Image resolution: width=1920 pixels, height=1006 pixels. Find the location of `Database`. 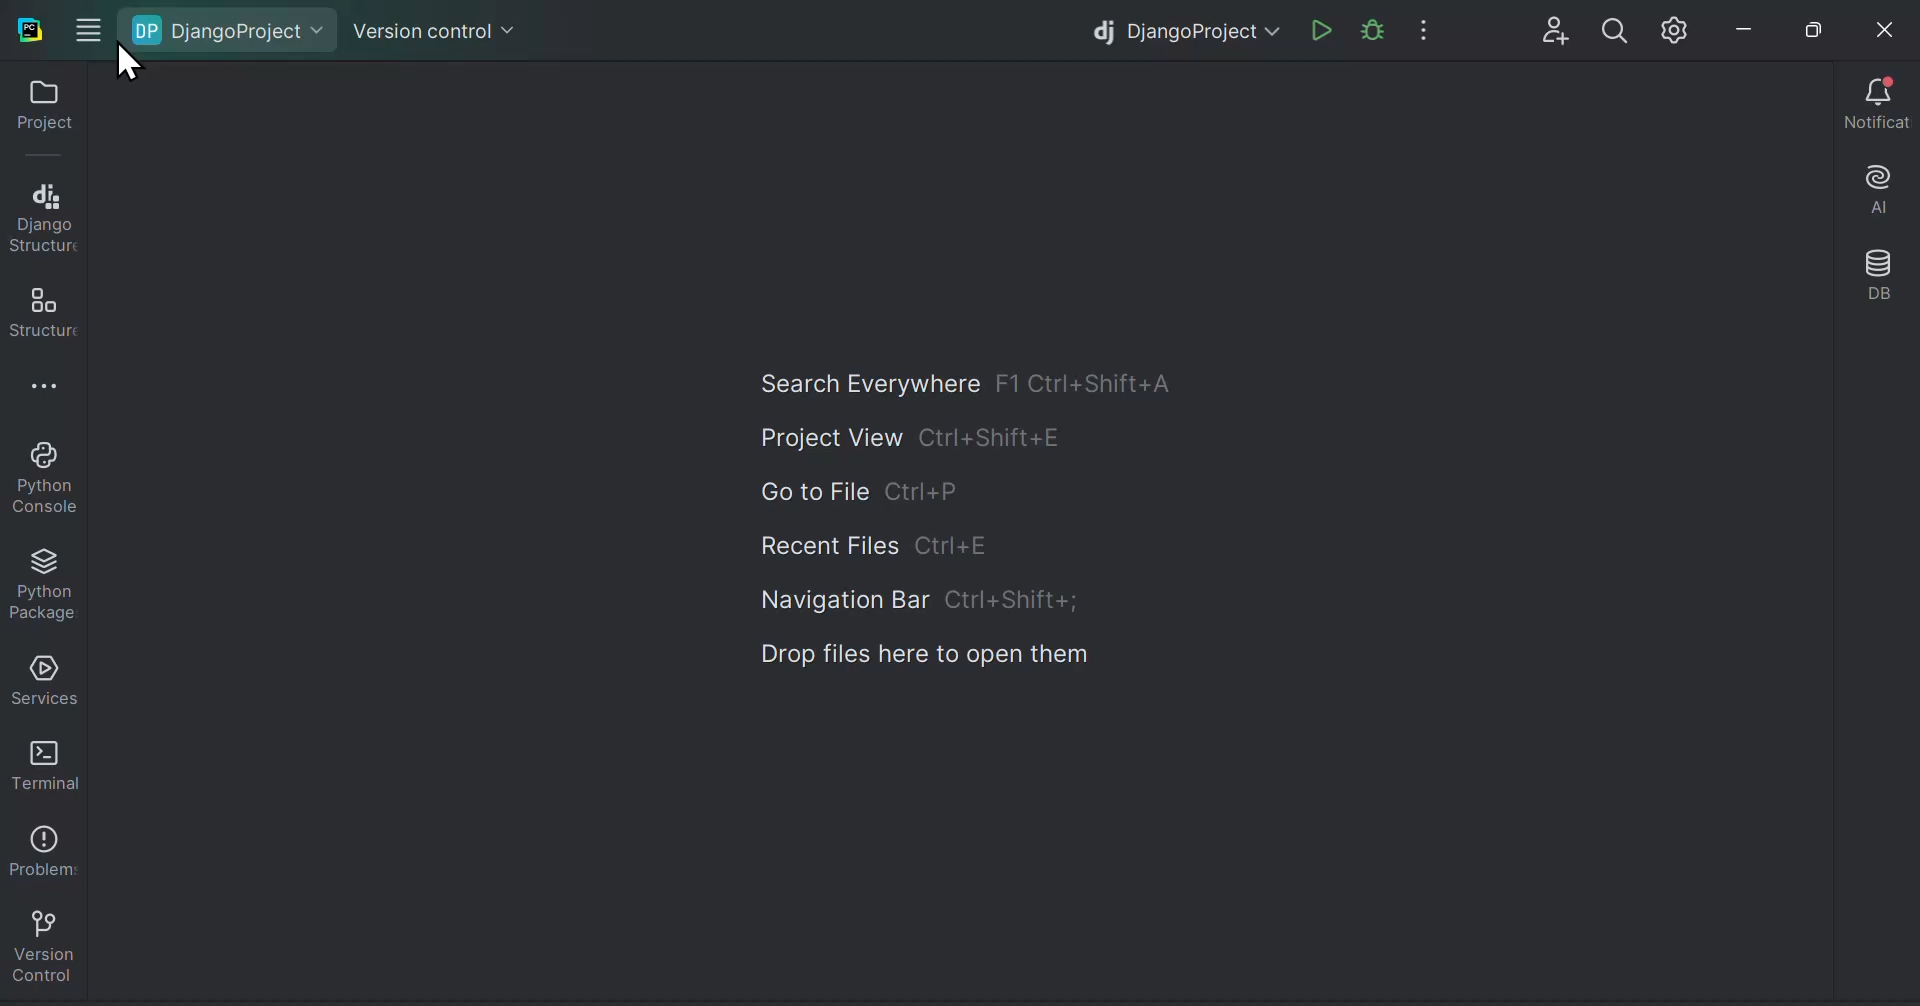

Database is located at coordinates (1886, 264).